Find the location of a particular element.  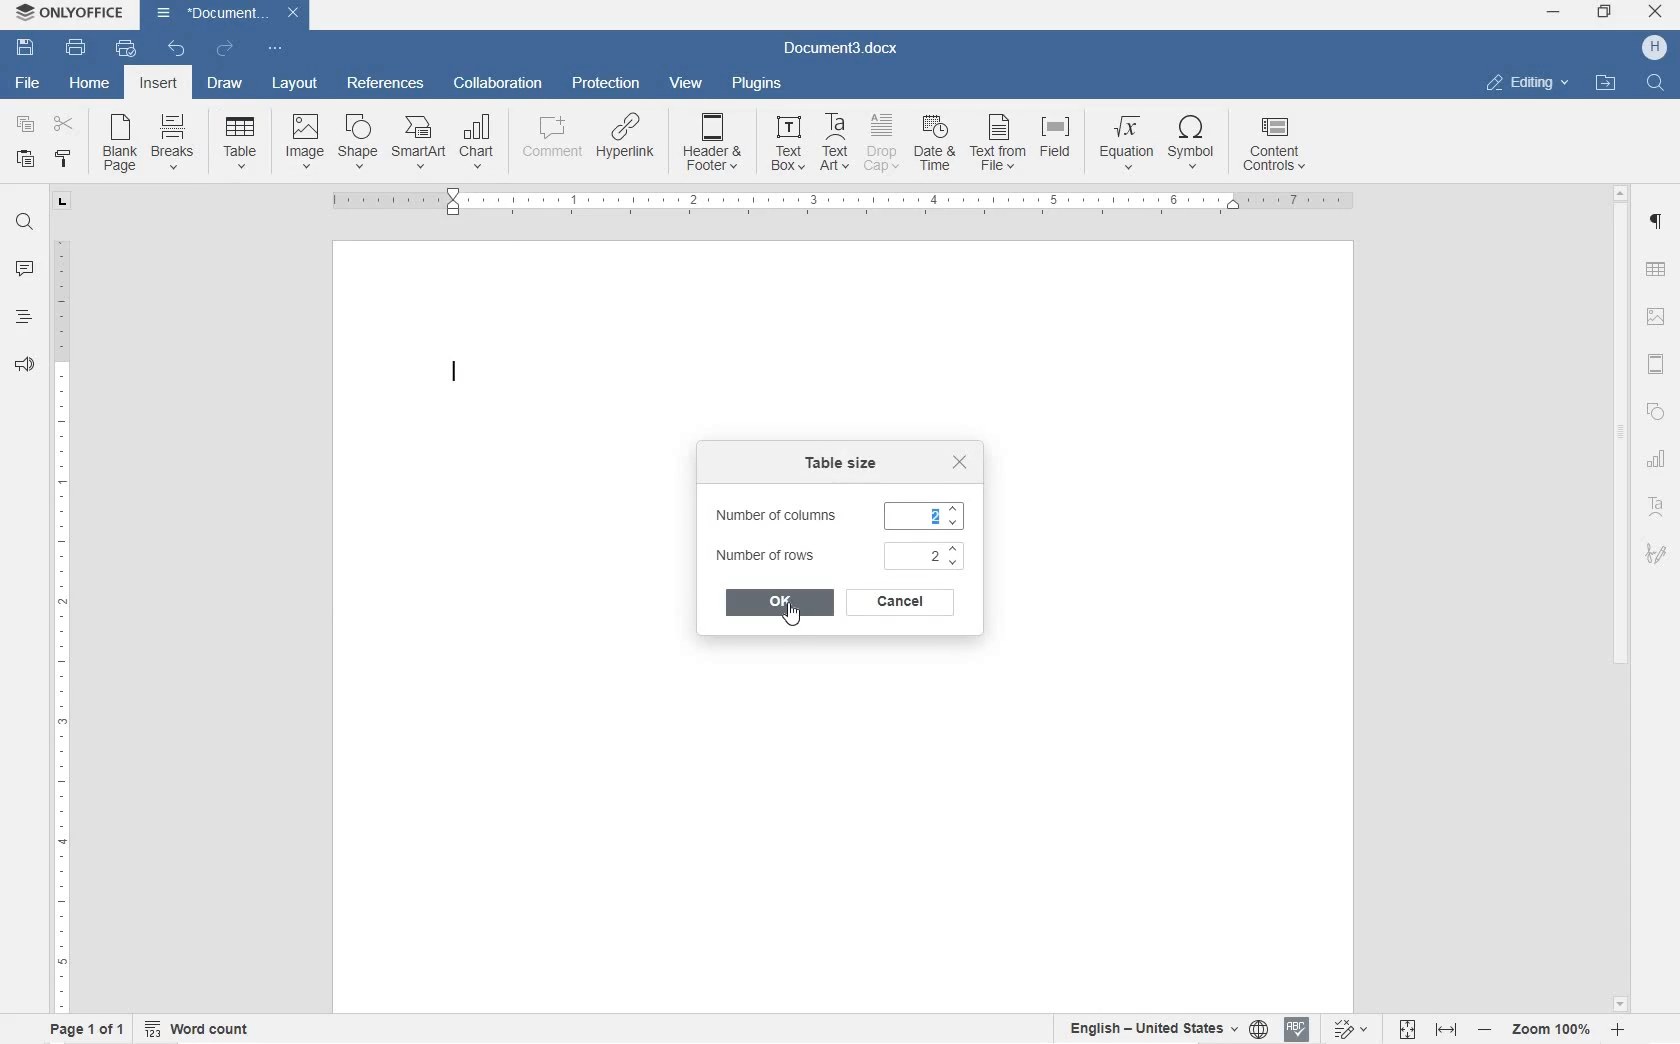

TABLE is located at coordinates (1655, 271).